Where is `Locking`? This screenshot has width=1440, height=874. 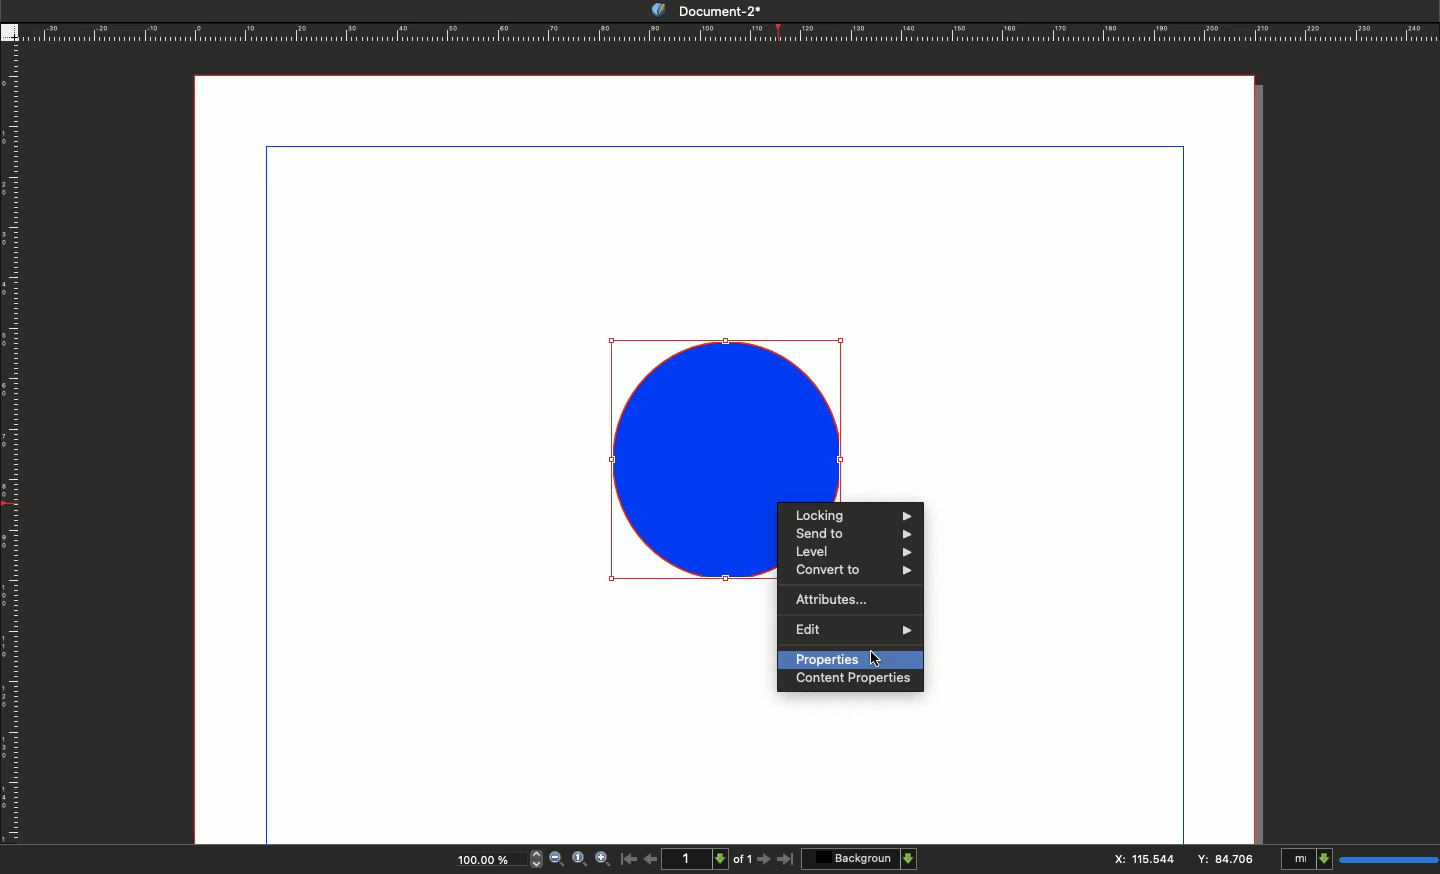
Locking is located at coordinates (854, 514).